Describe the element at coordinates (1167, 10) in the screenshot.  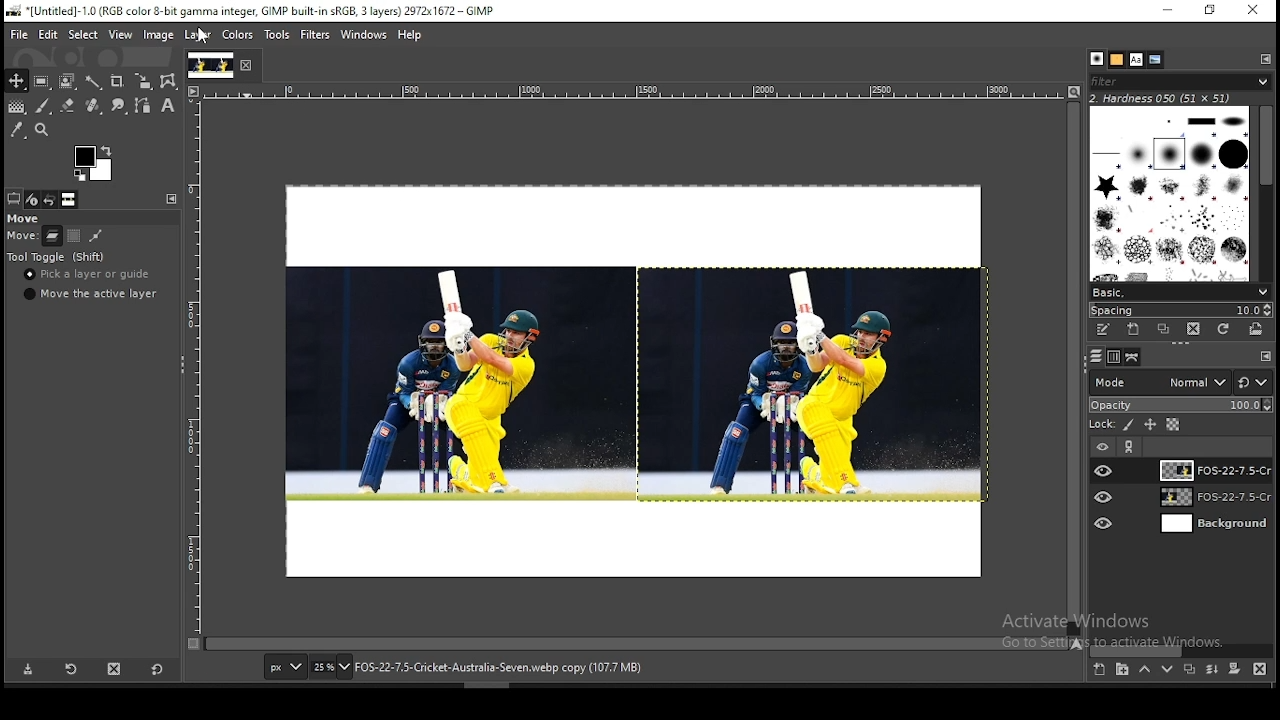
I see `Minimise ` at that location.